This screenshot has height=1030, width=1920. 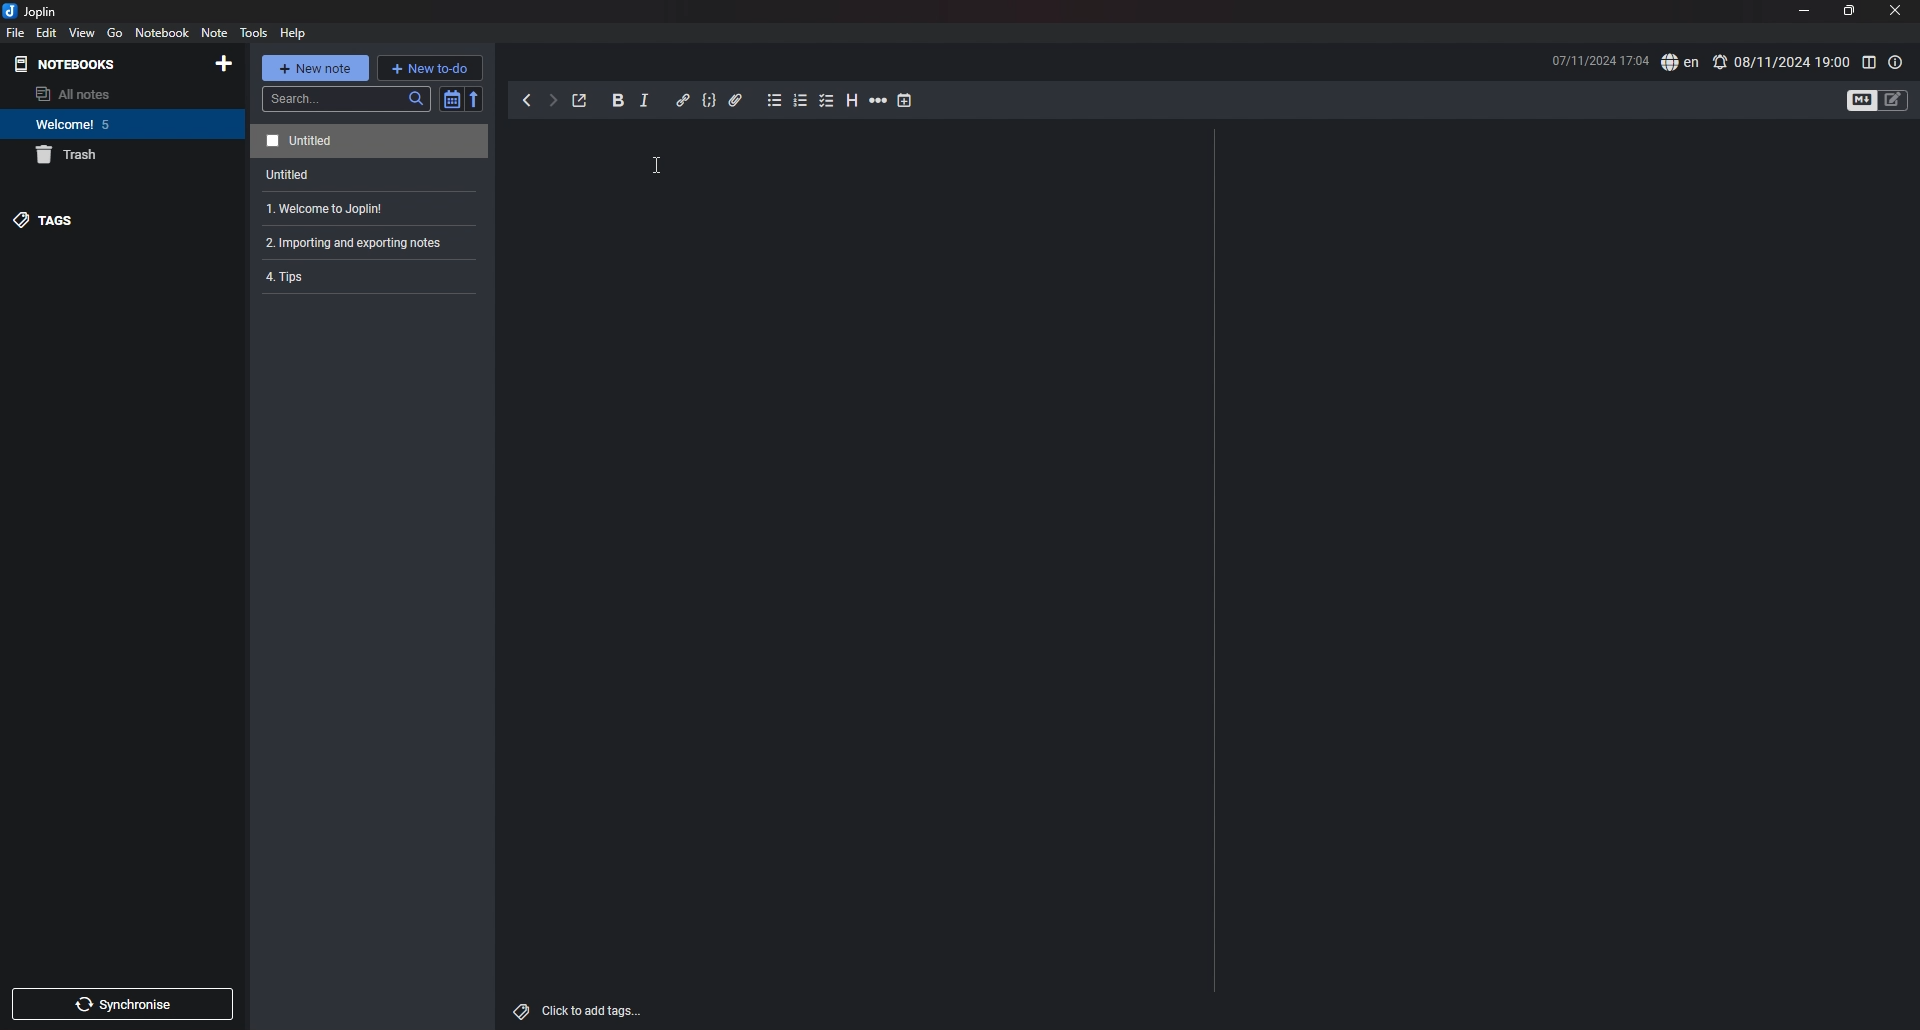 What do you see at coordinates (226, 63) in the screenshot?
I see `add notebook` at bounding box center [226, 63].